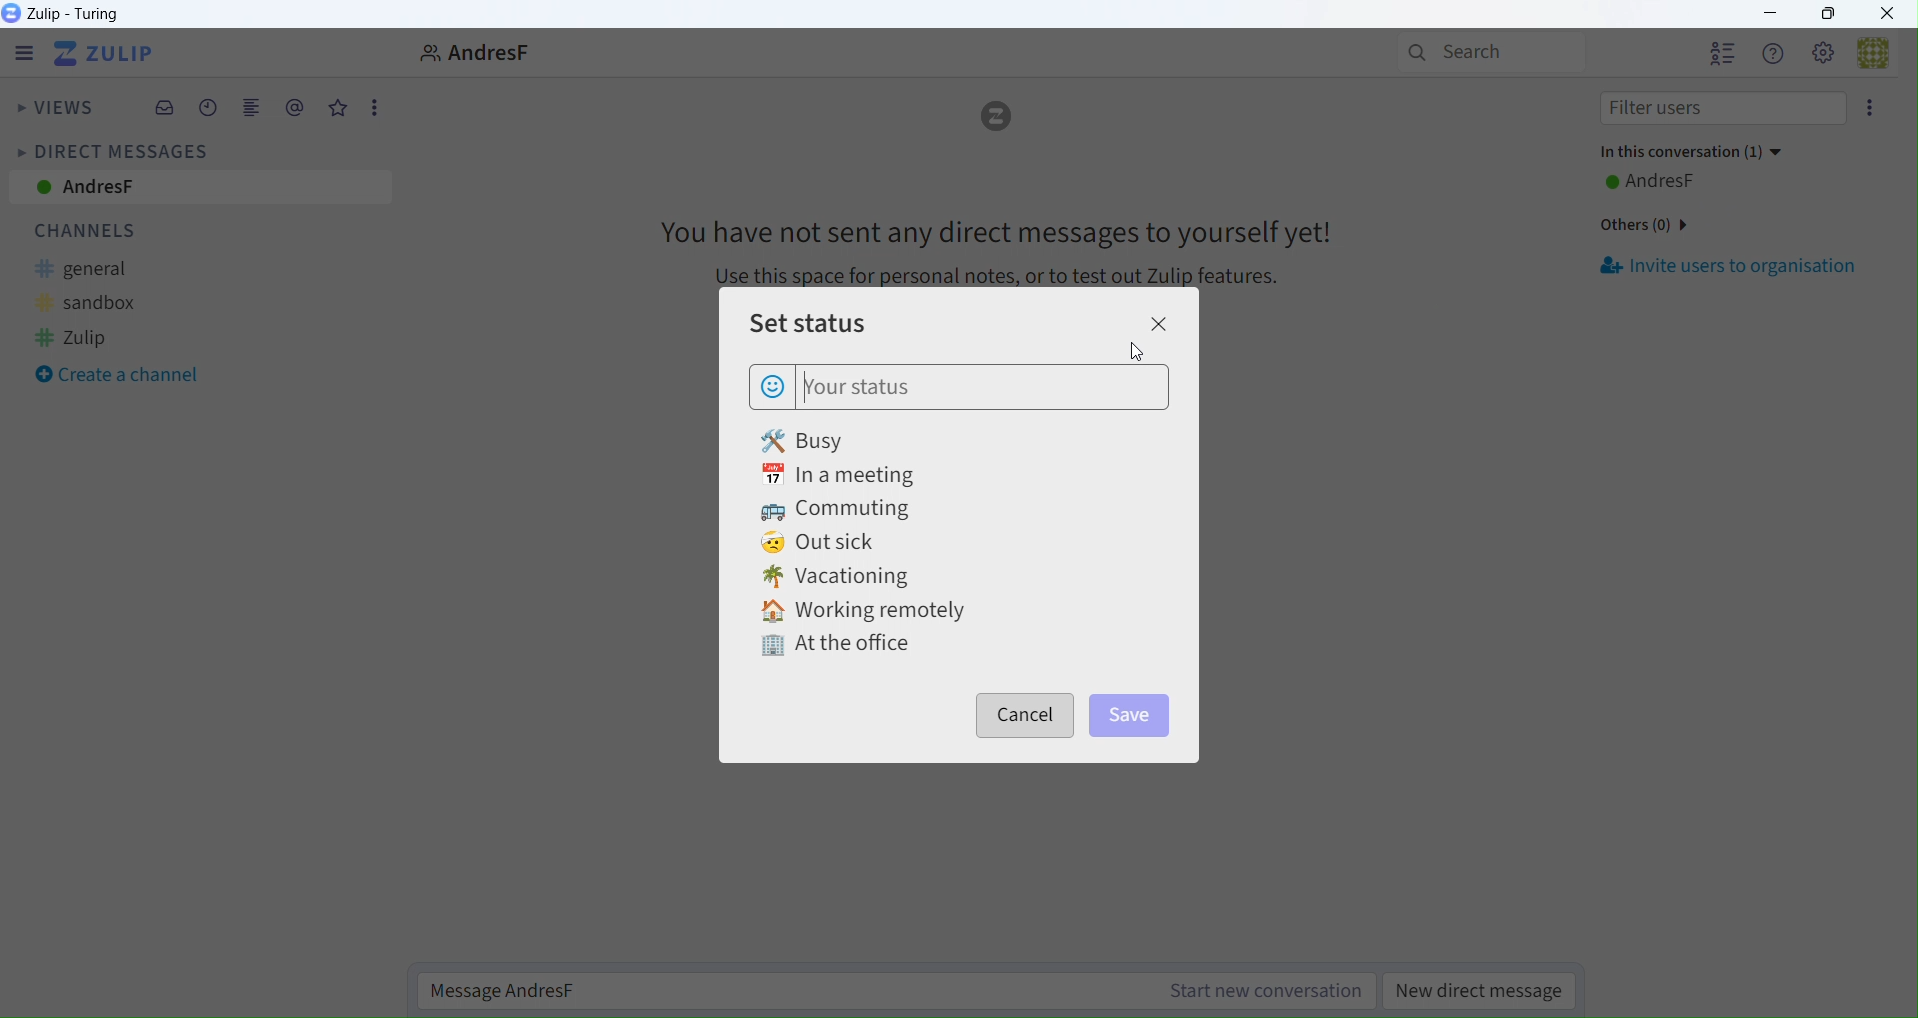  Describe the element at coordinates (1828, 13) in the screenshot. I see `Box` at that location.